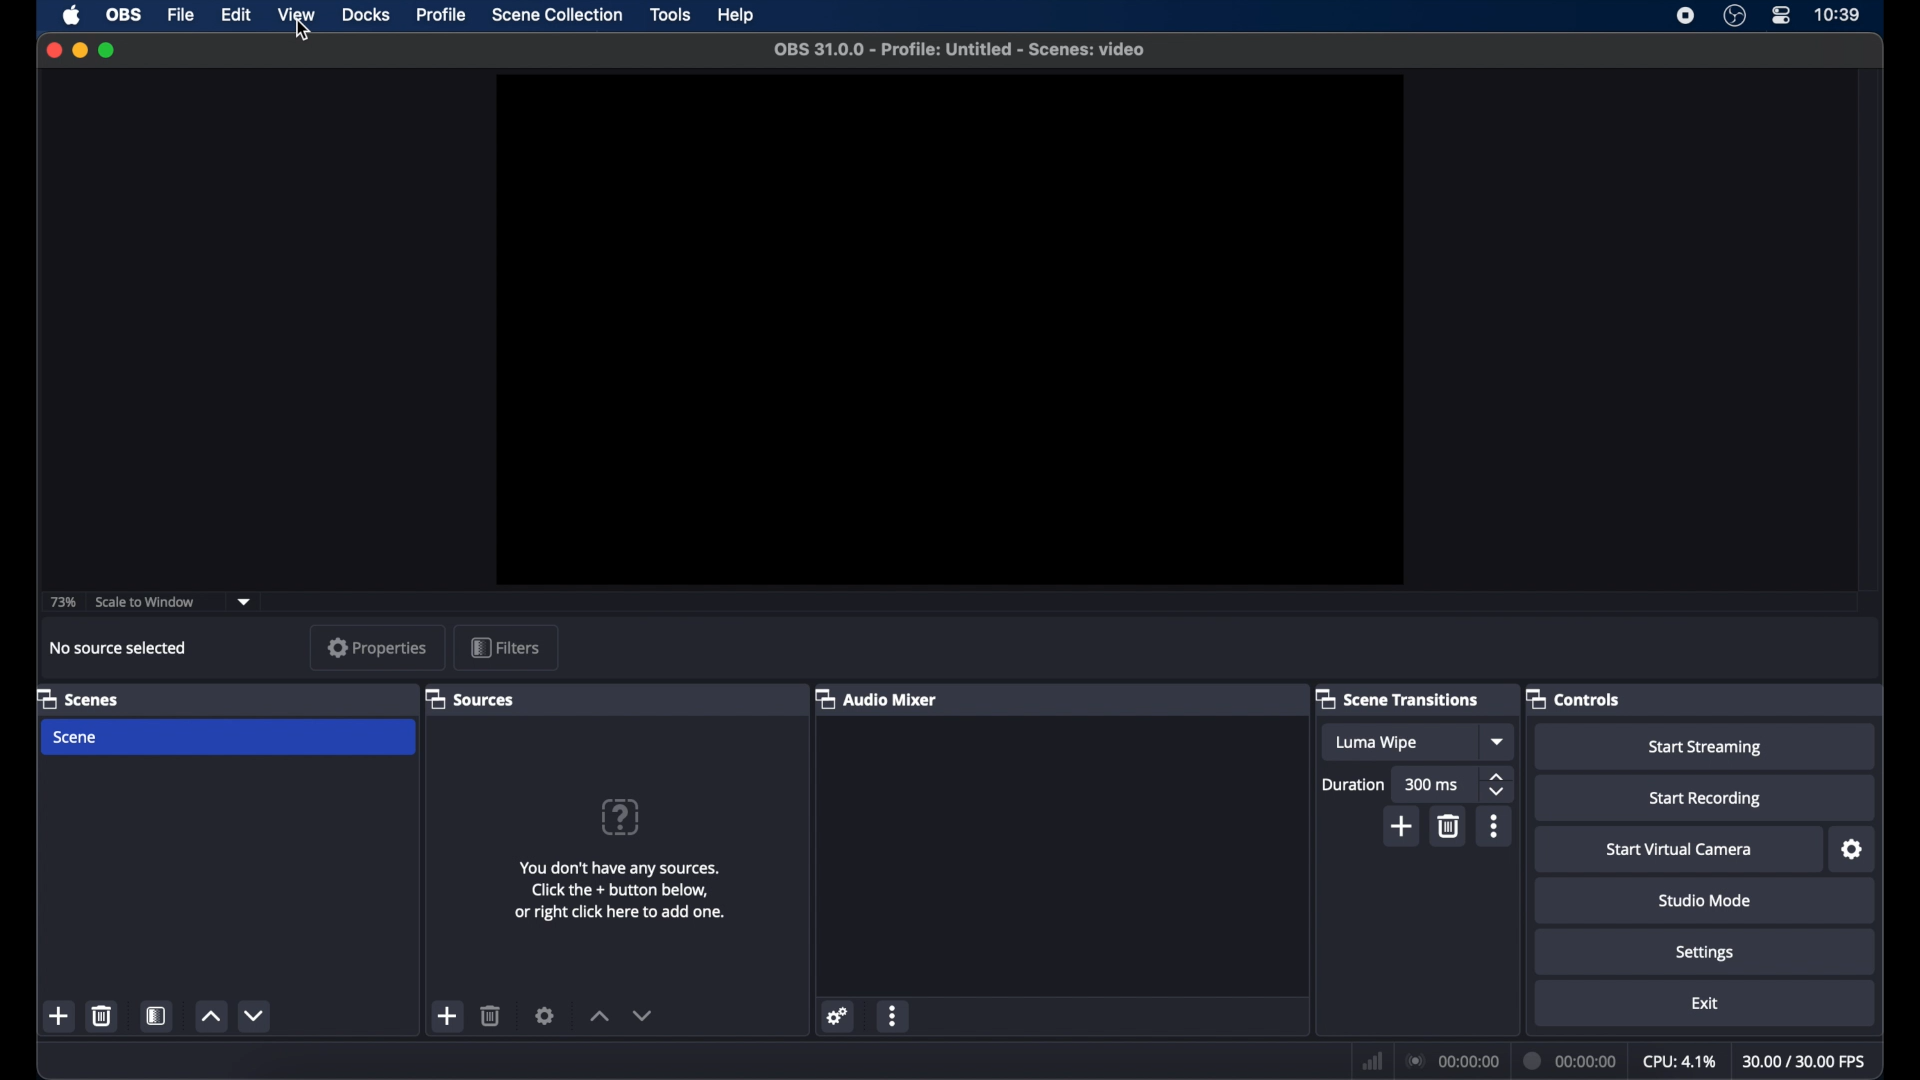  What do you see at coordinates (1376, 742) in the screenshot?
I see `luma wipe` at bounding box center [1376, 742].